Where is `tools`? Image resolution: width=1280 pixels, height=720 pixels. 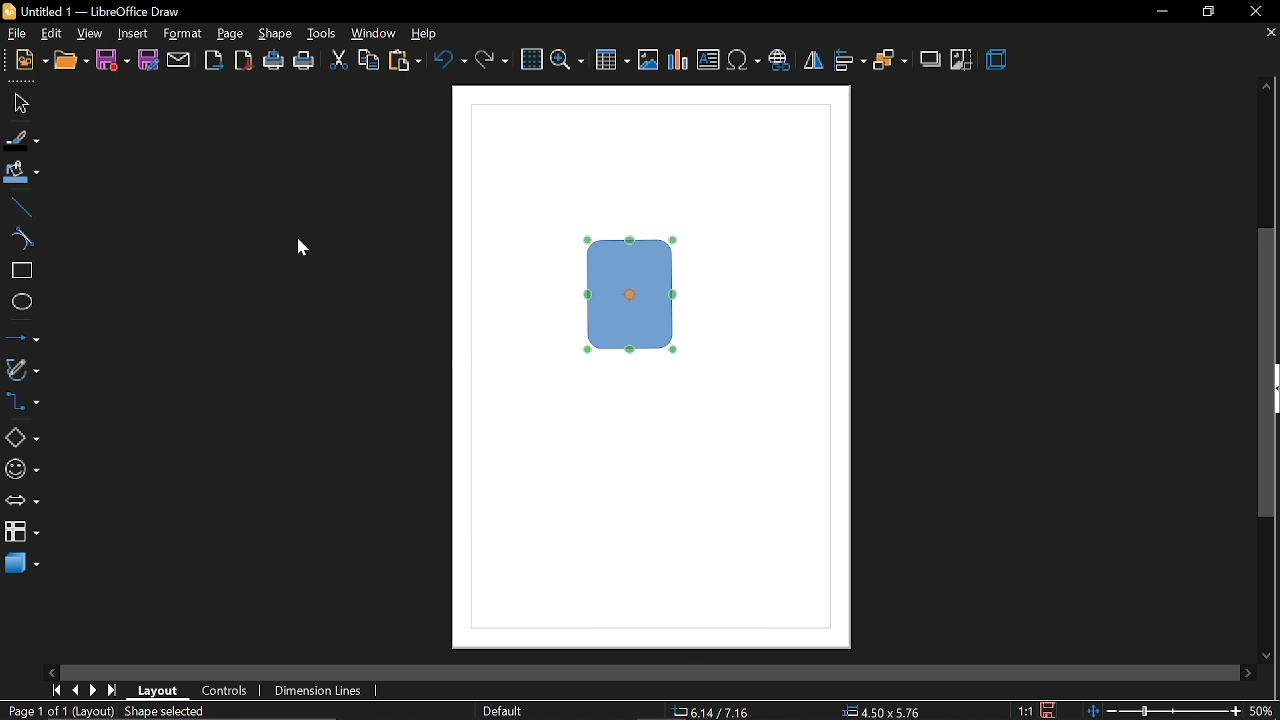
tools is located at coordinates (323, 34).